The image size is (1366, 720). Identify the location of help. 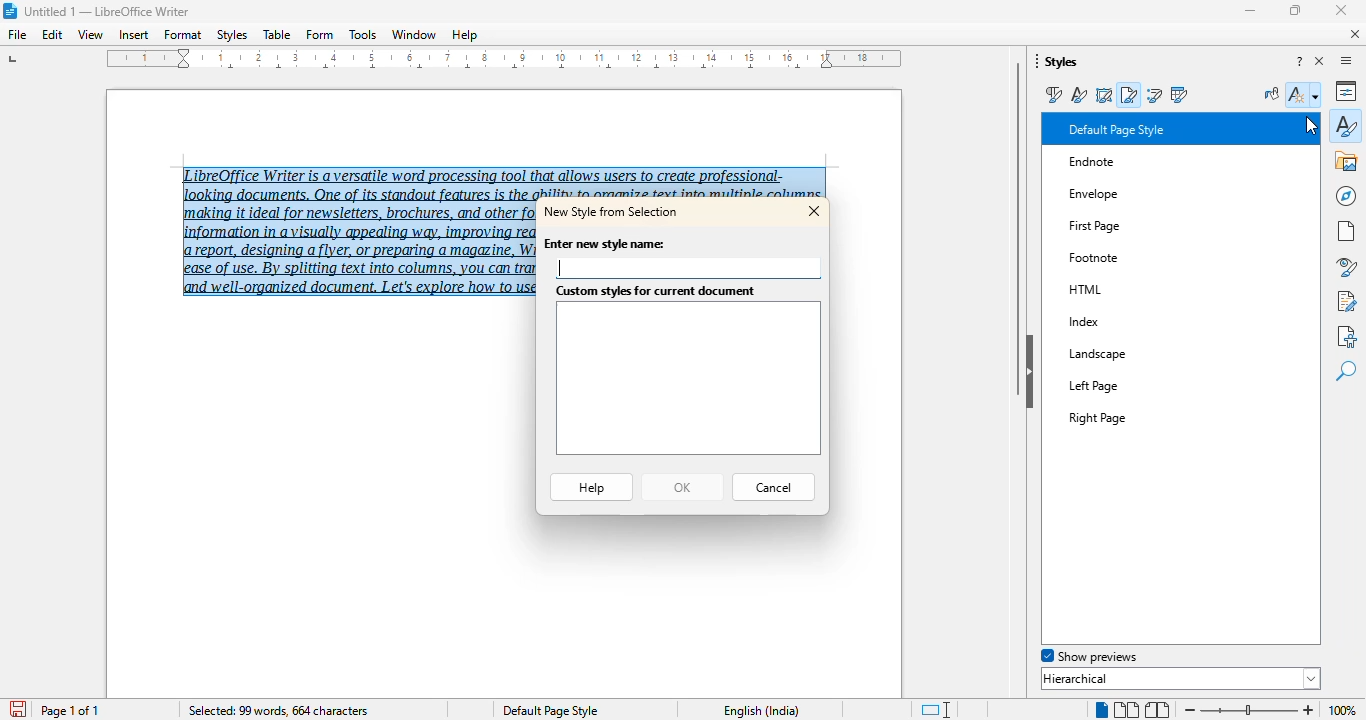
(465, 35).